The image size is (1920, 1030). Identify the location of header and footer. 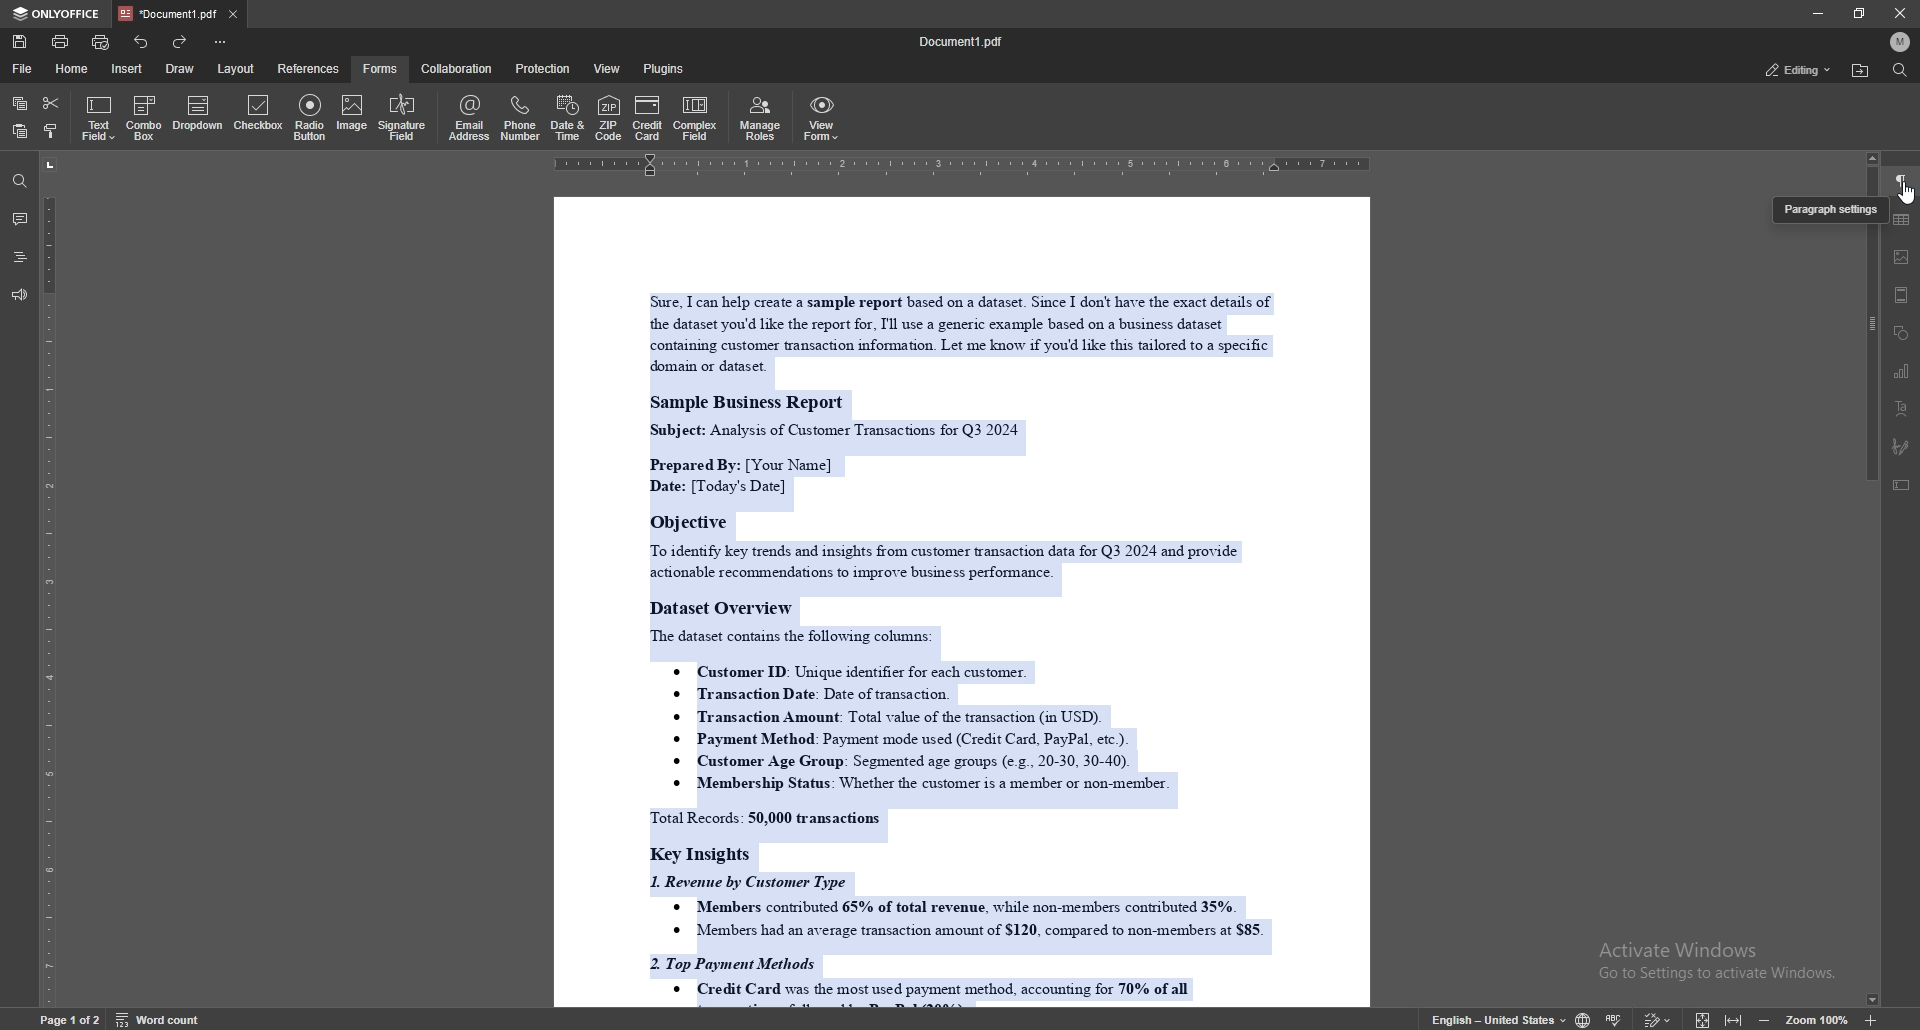
(1902, 295).